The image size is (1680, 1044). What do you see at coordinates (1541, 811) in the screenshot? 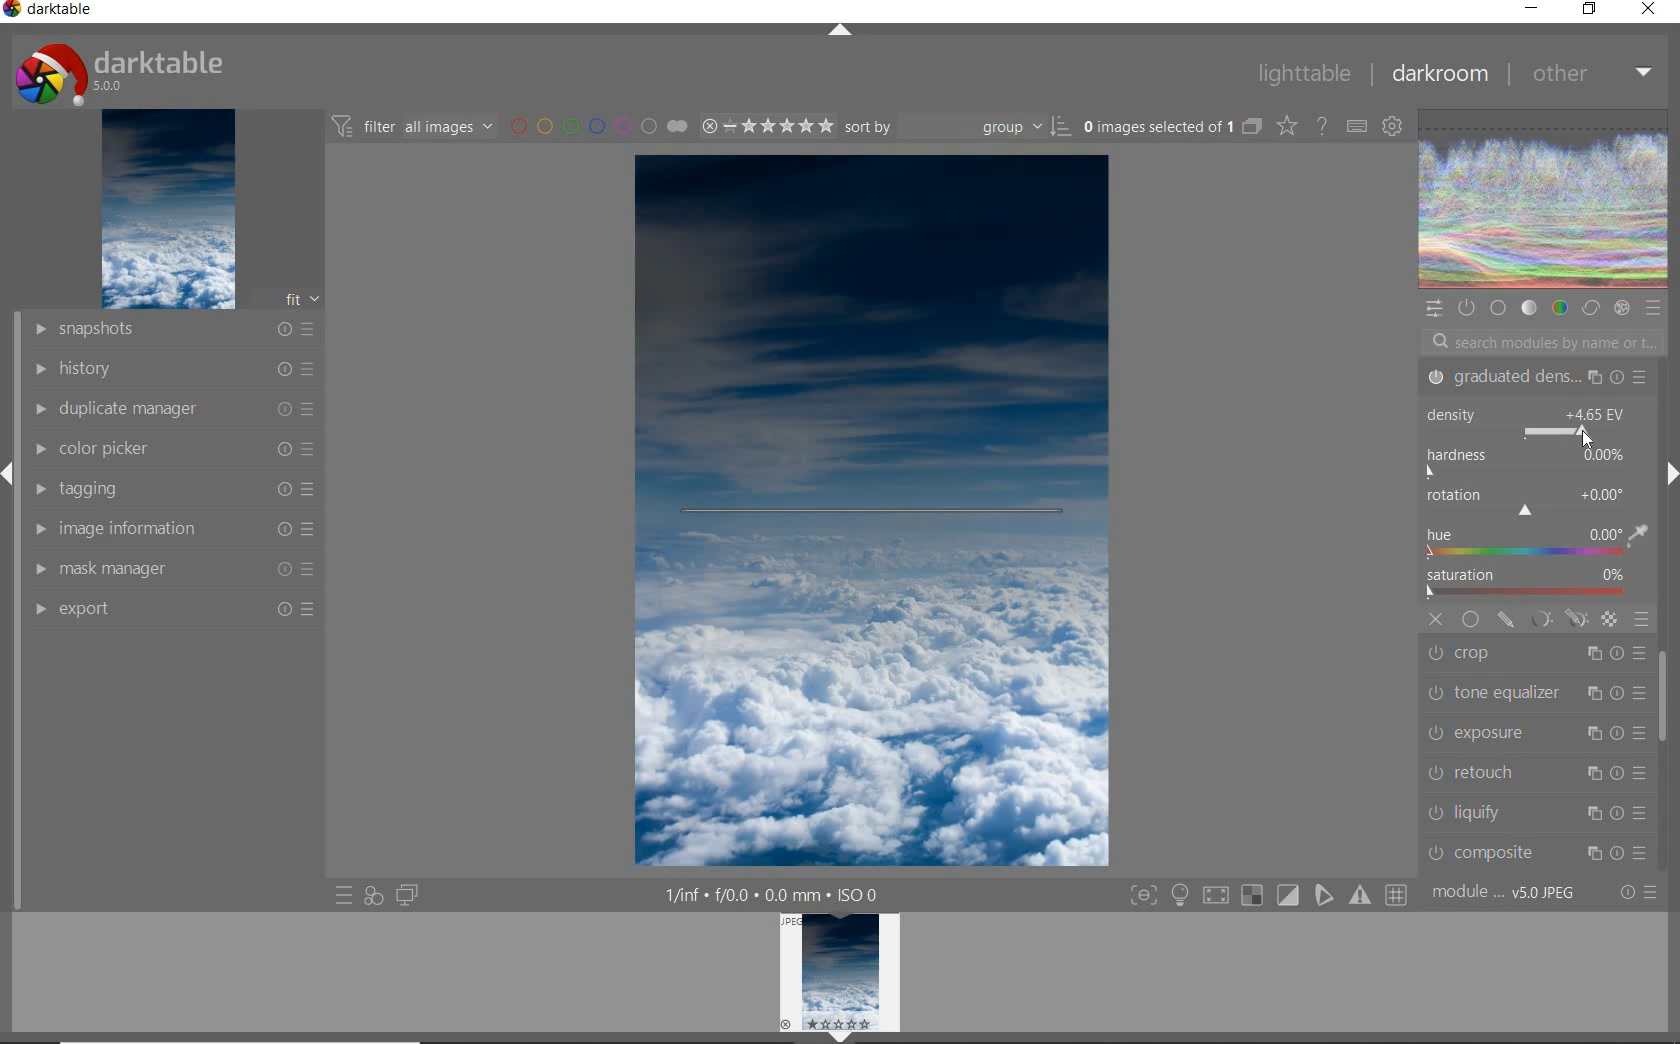
I see `liquify` at bounding box center [1541, 811].